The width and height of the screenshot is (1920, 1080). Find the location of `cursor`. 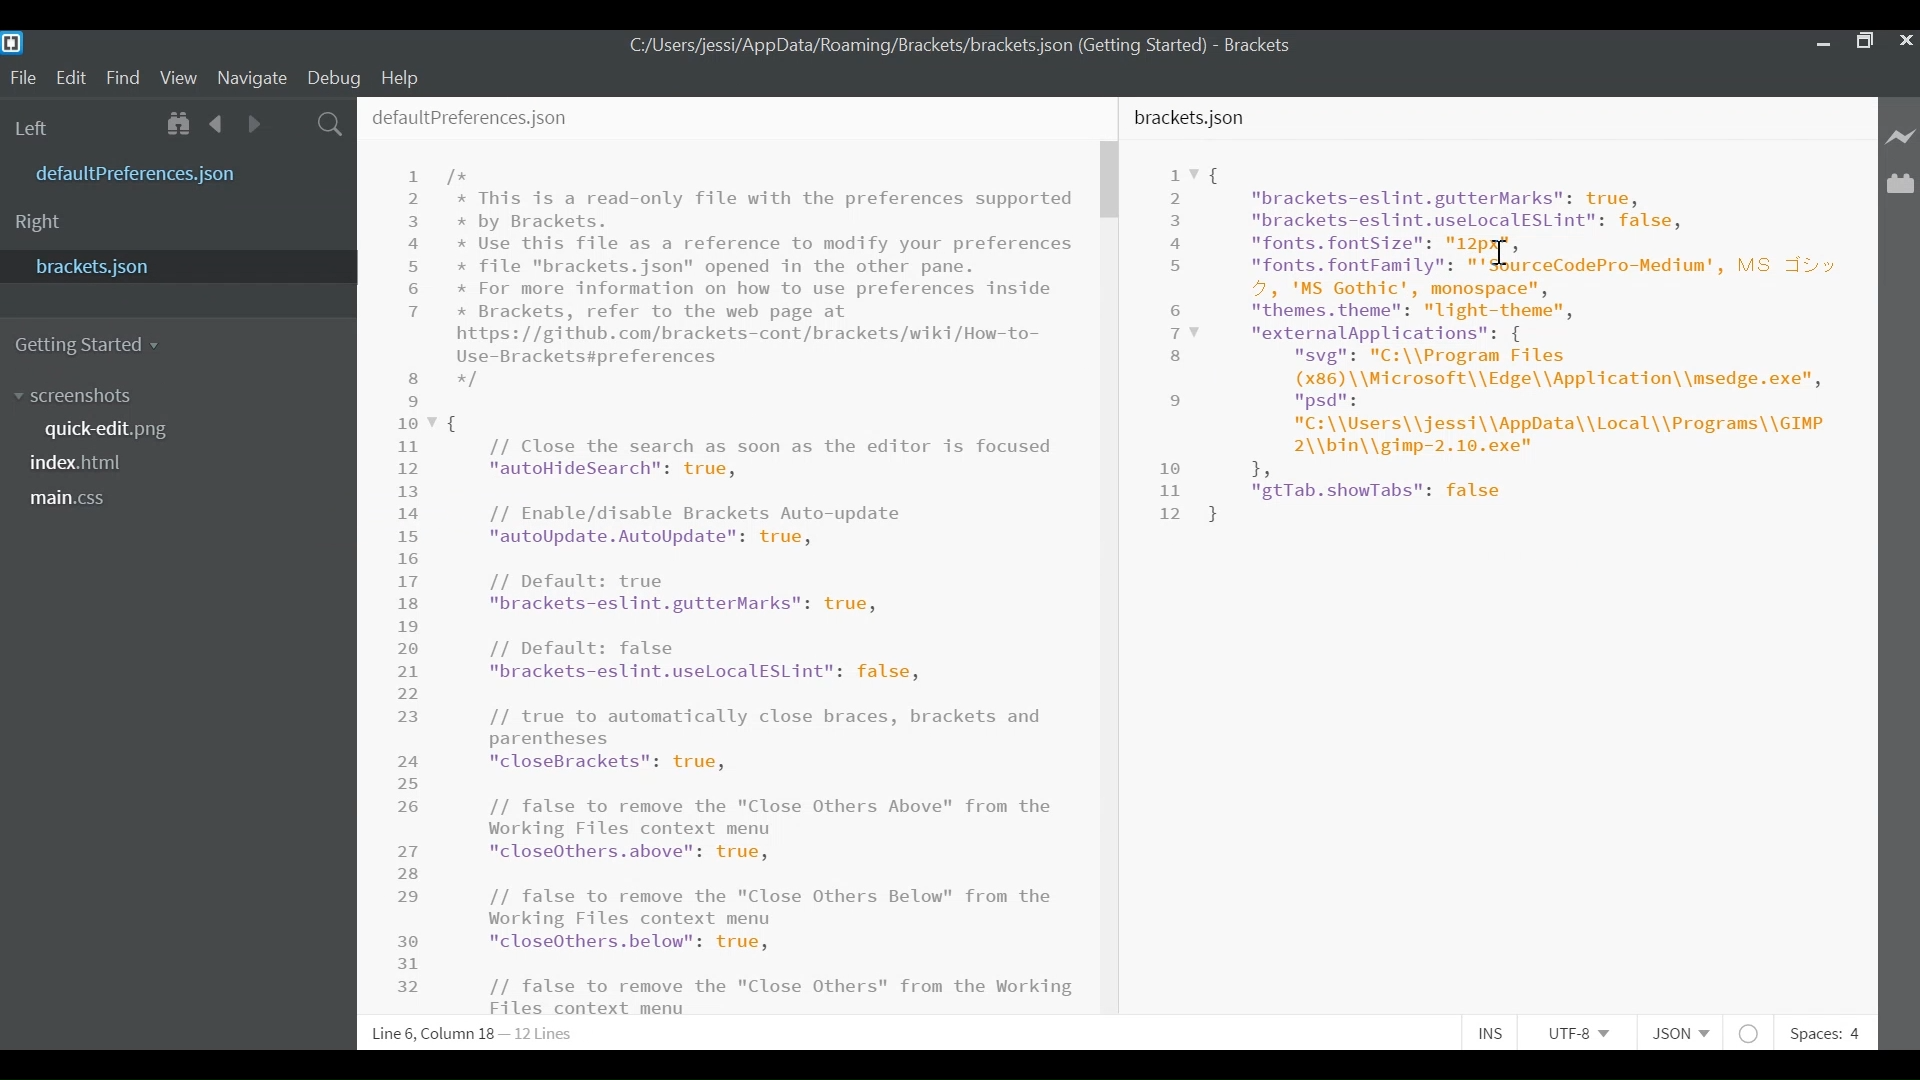

cursor is located at coordinates (1506, 248).